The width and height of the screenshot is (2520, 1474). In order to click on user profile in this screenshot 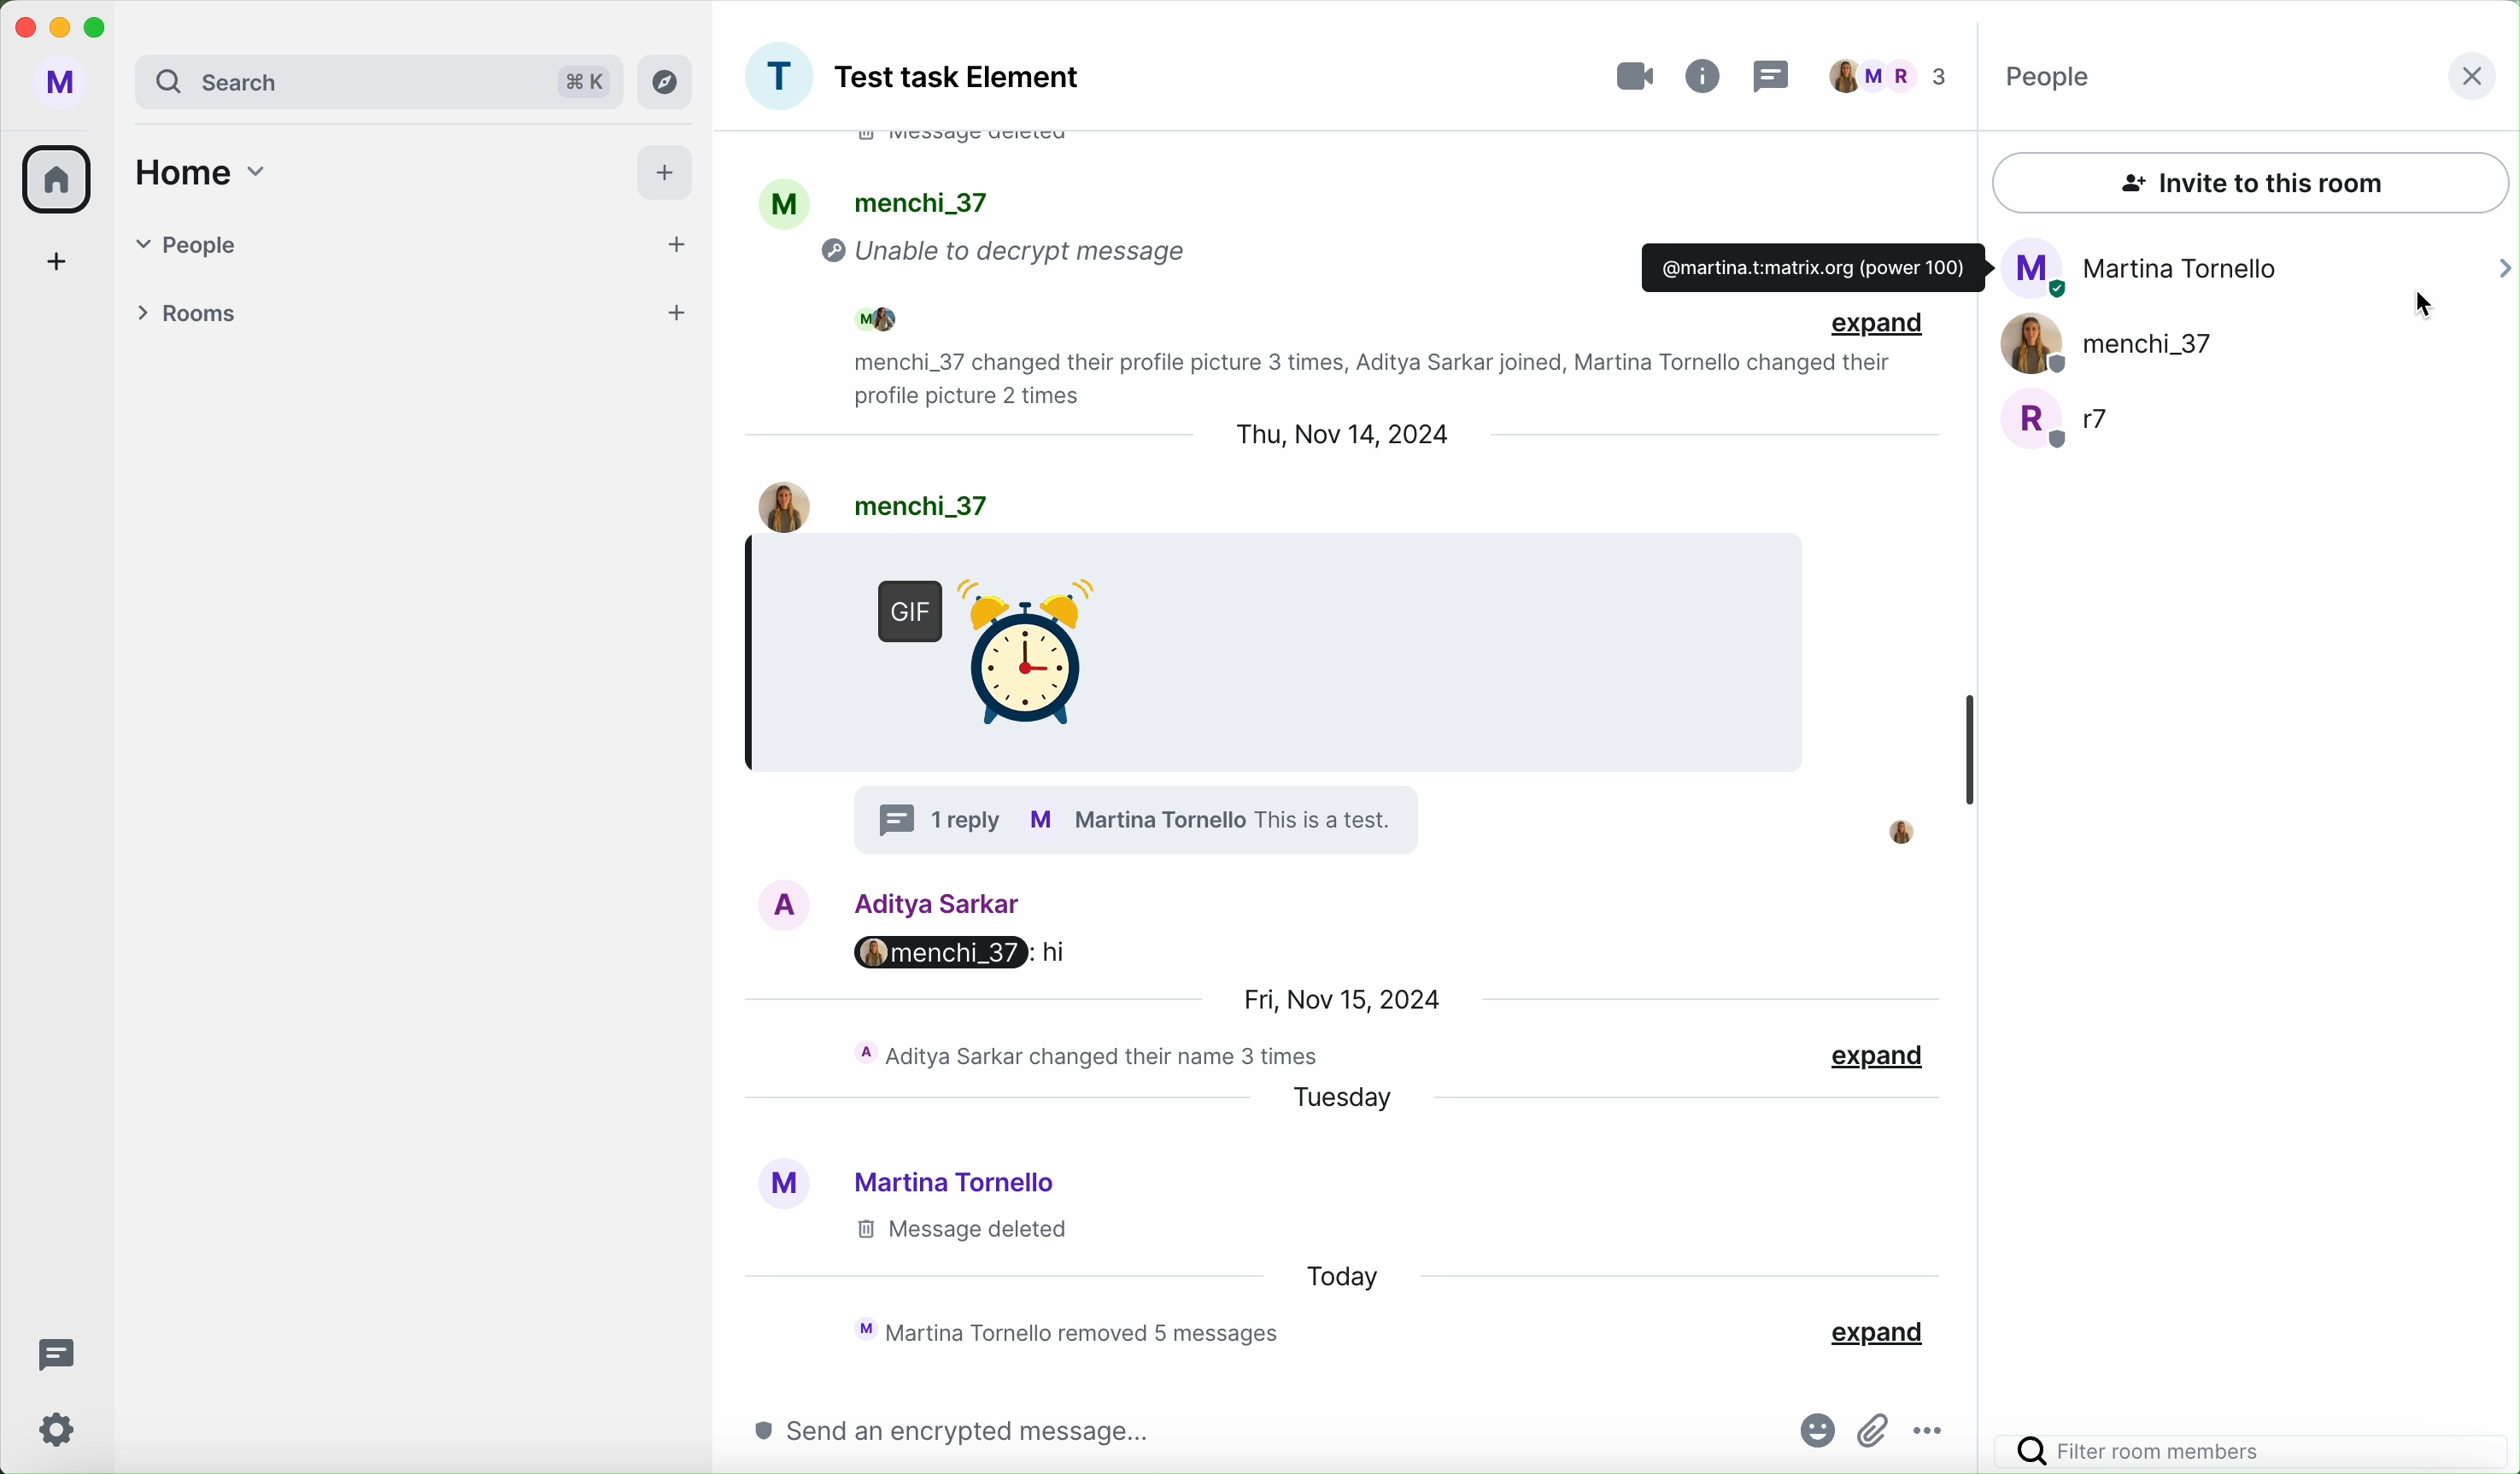, I will do `click(61, 83)`.